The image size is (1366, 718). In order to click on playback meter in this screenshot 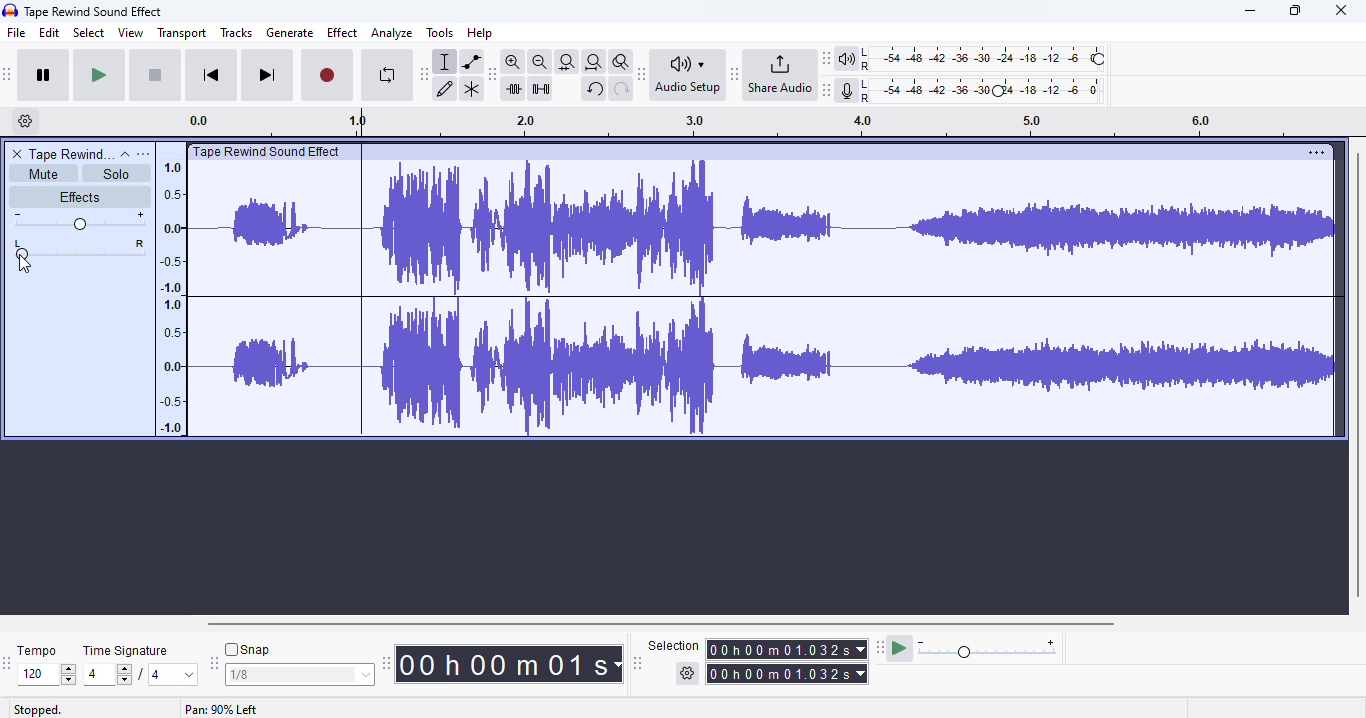, I will do `click(973, 59)`.